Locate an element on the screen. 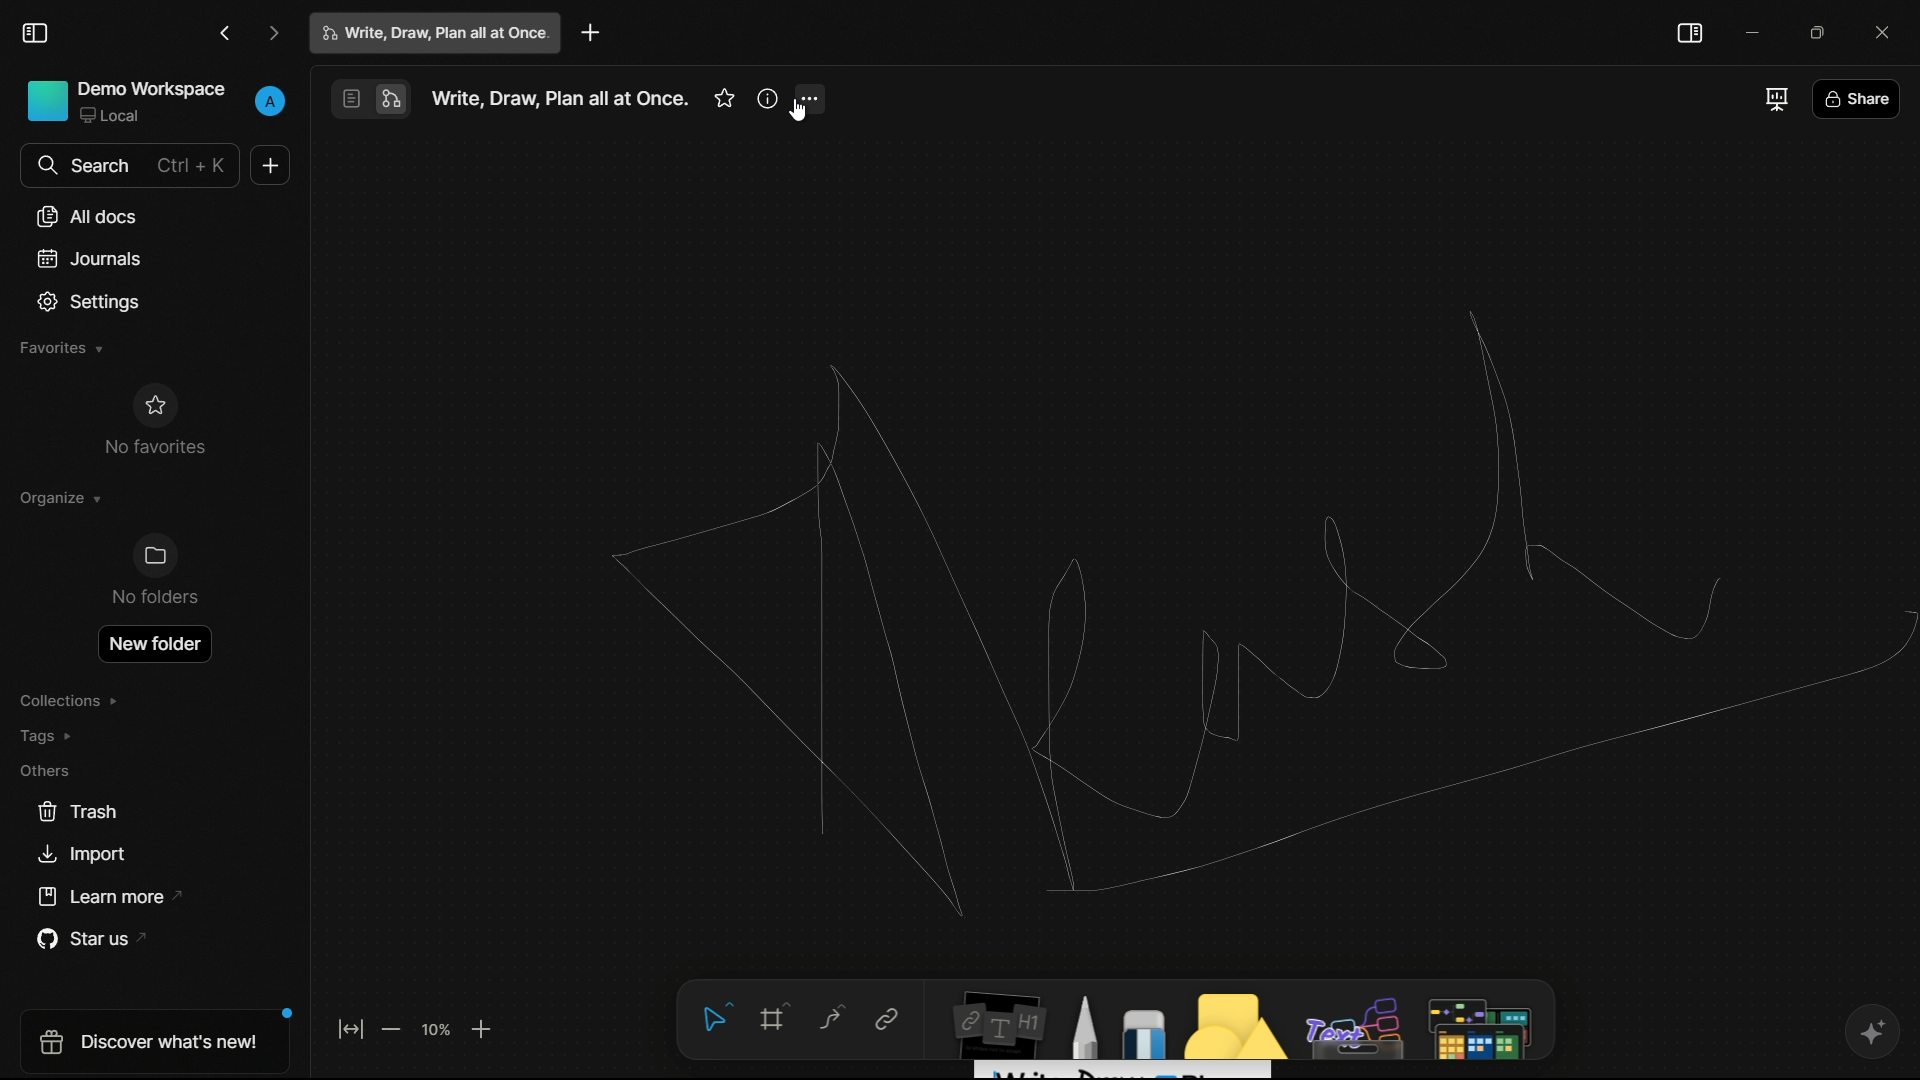 The image size is (1920, 1080). settings is located at coordinates (89, 302).